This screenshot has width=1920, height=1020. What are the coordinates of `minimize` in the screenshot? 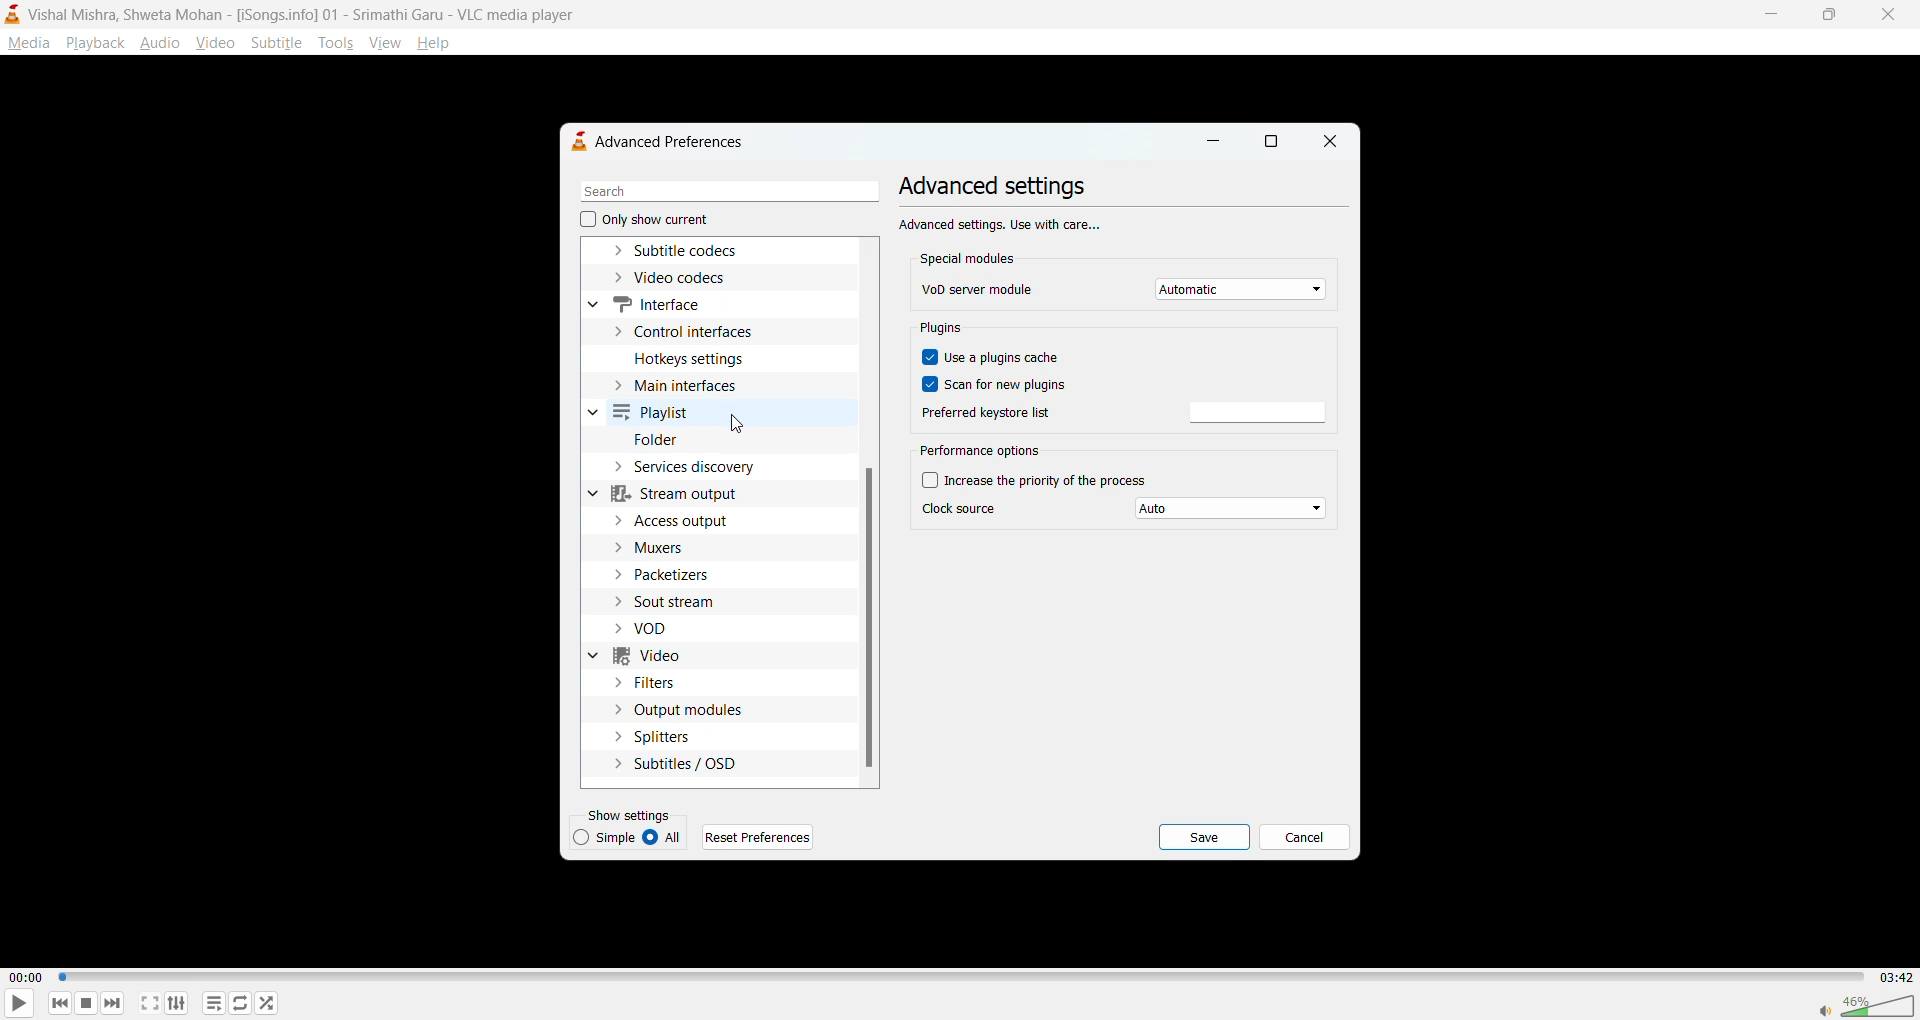 It's located at (1768, 12).